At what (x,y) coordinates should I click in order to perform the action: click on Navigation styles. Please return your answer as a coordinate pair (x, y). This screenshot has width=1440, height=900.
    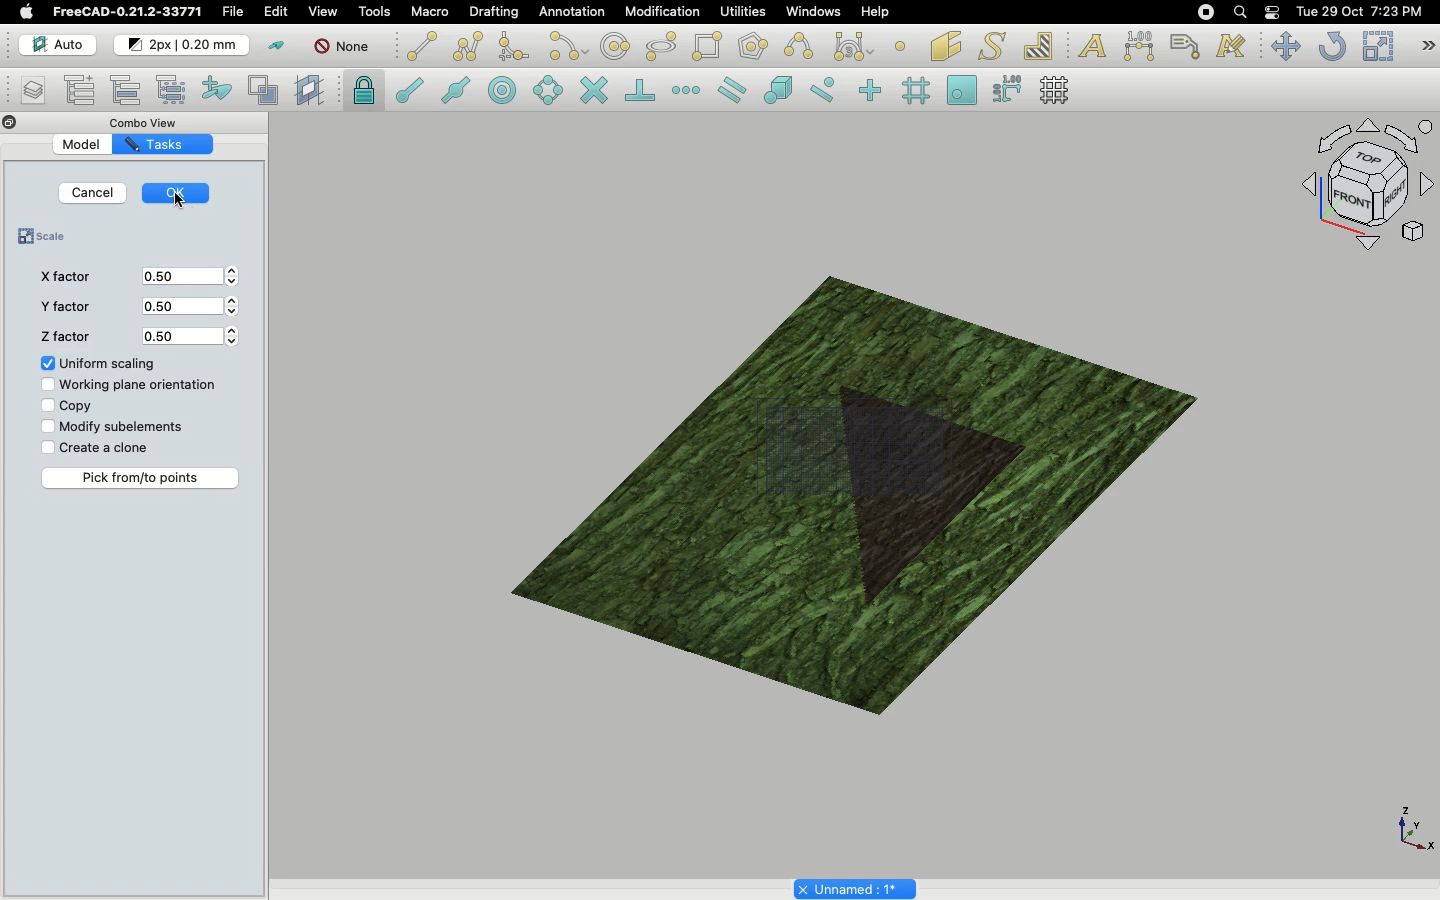
    Looking at the image, I should click on (1363, 188).